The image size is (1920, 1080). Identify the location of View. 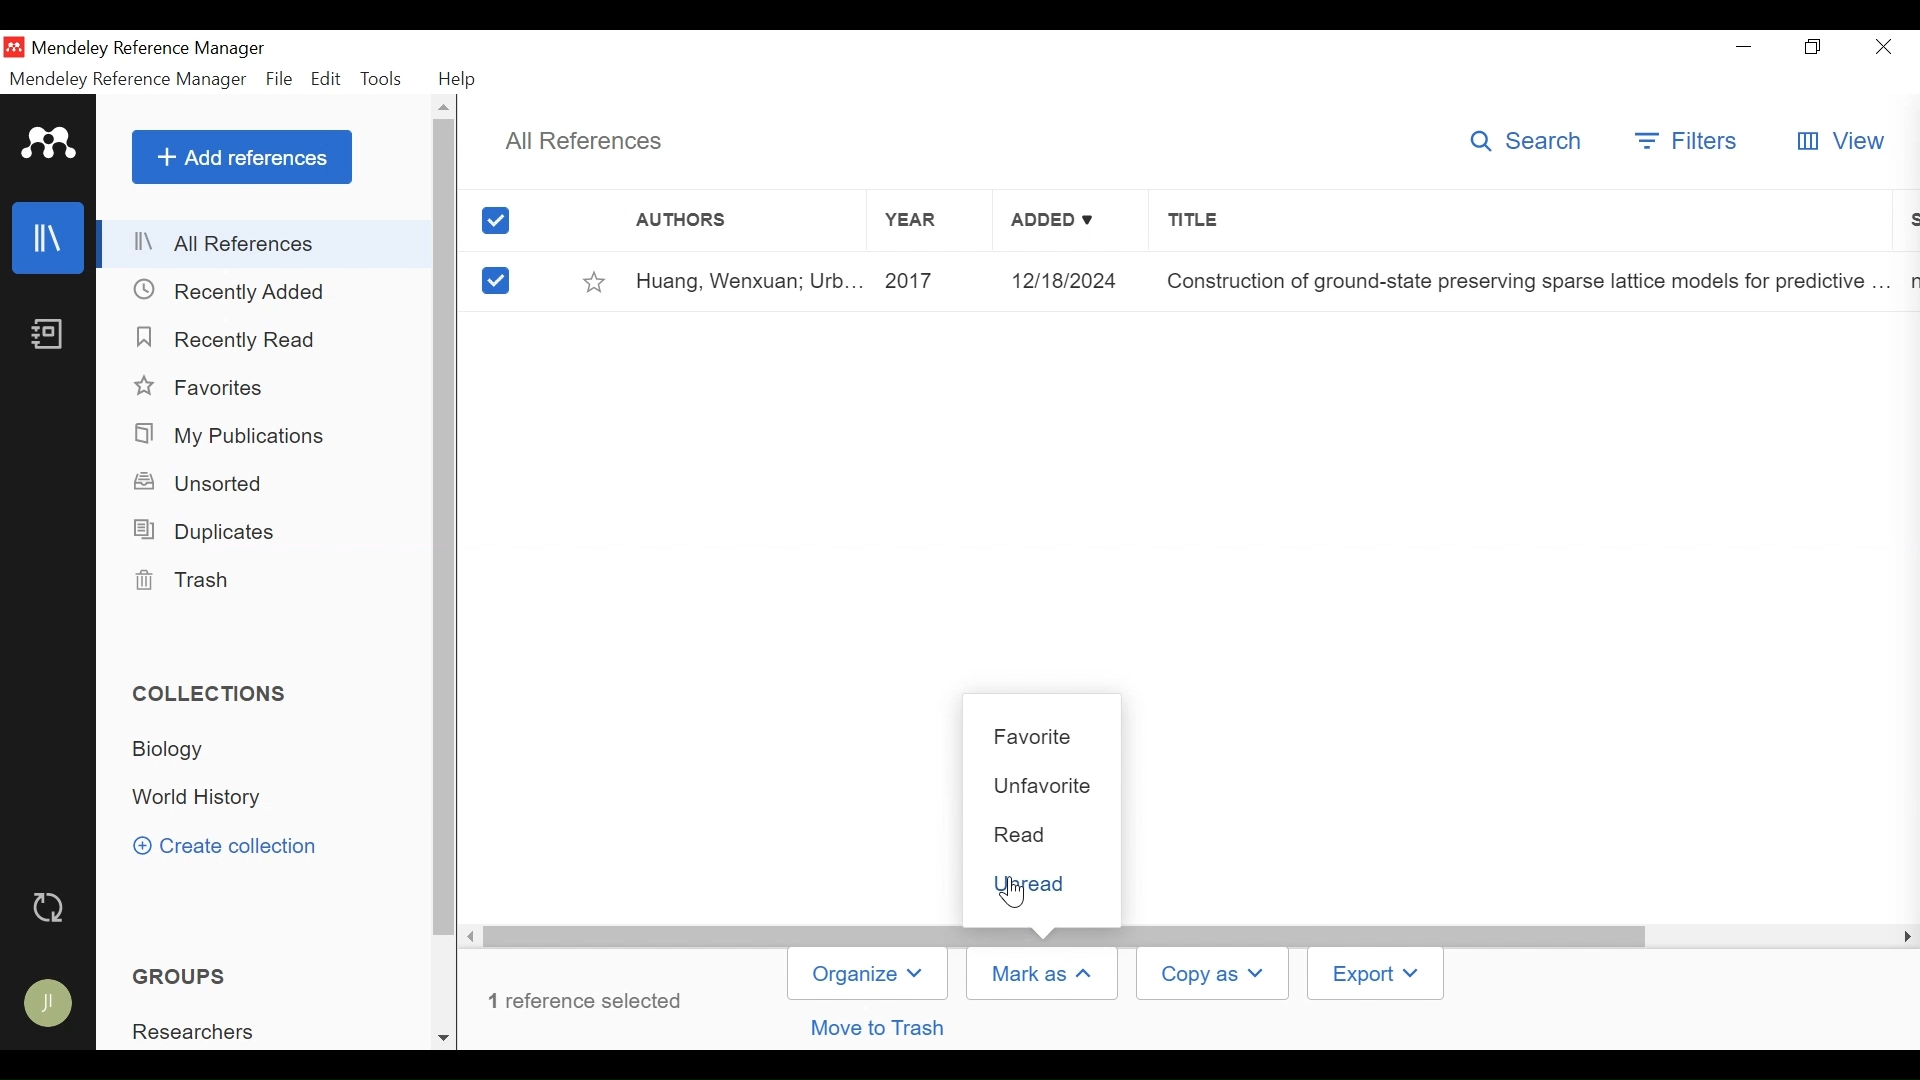
(1840, 143).